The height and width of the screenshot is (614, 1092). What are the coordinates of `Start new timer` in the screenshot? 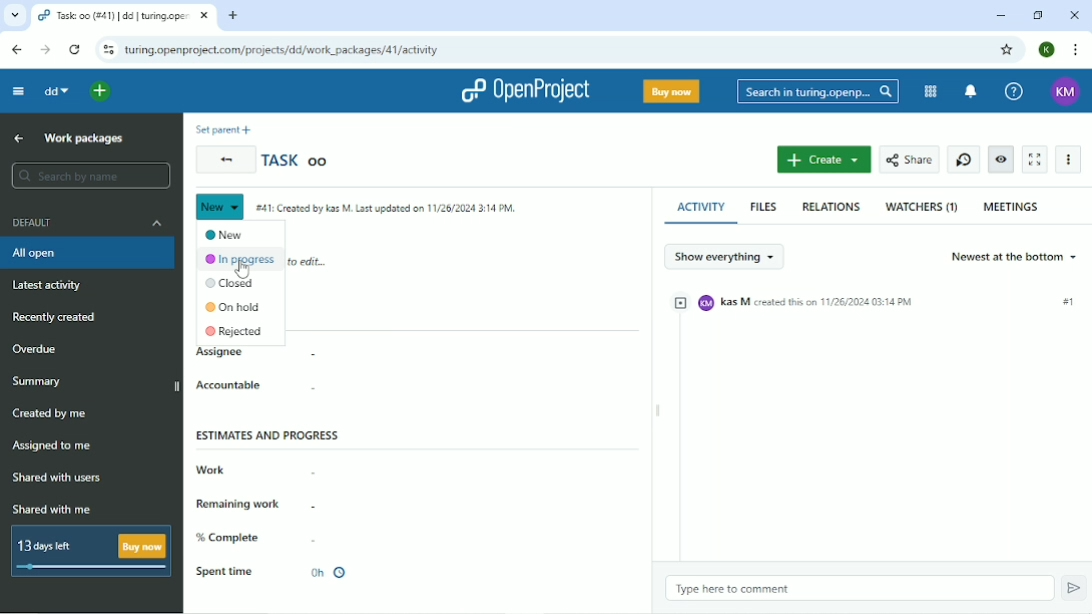 It's located at (964, 159).